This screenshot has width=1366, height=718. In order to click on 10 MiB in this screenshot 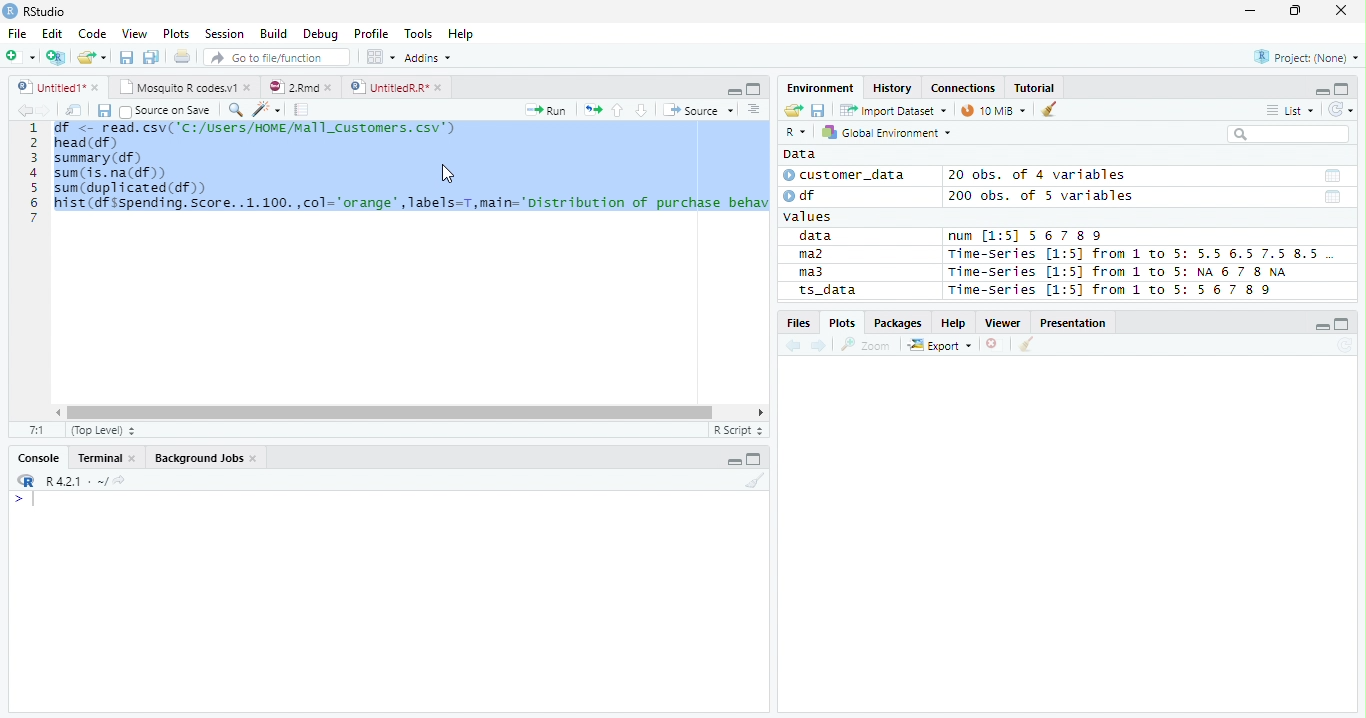, I will do `click(995, 110)`.